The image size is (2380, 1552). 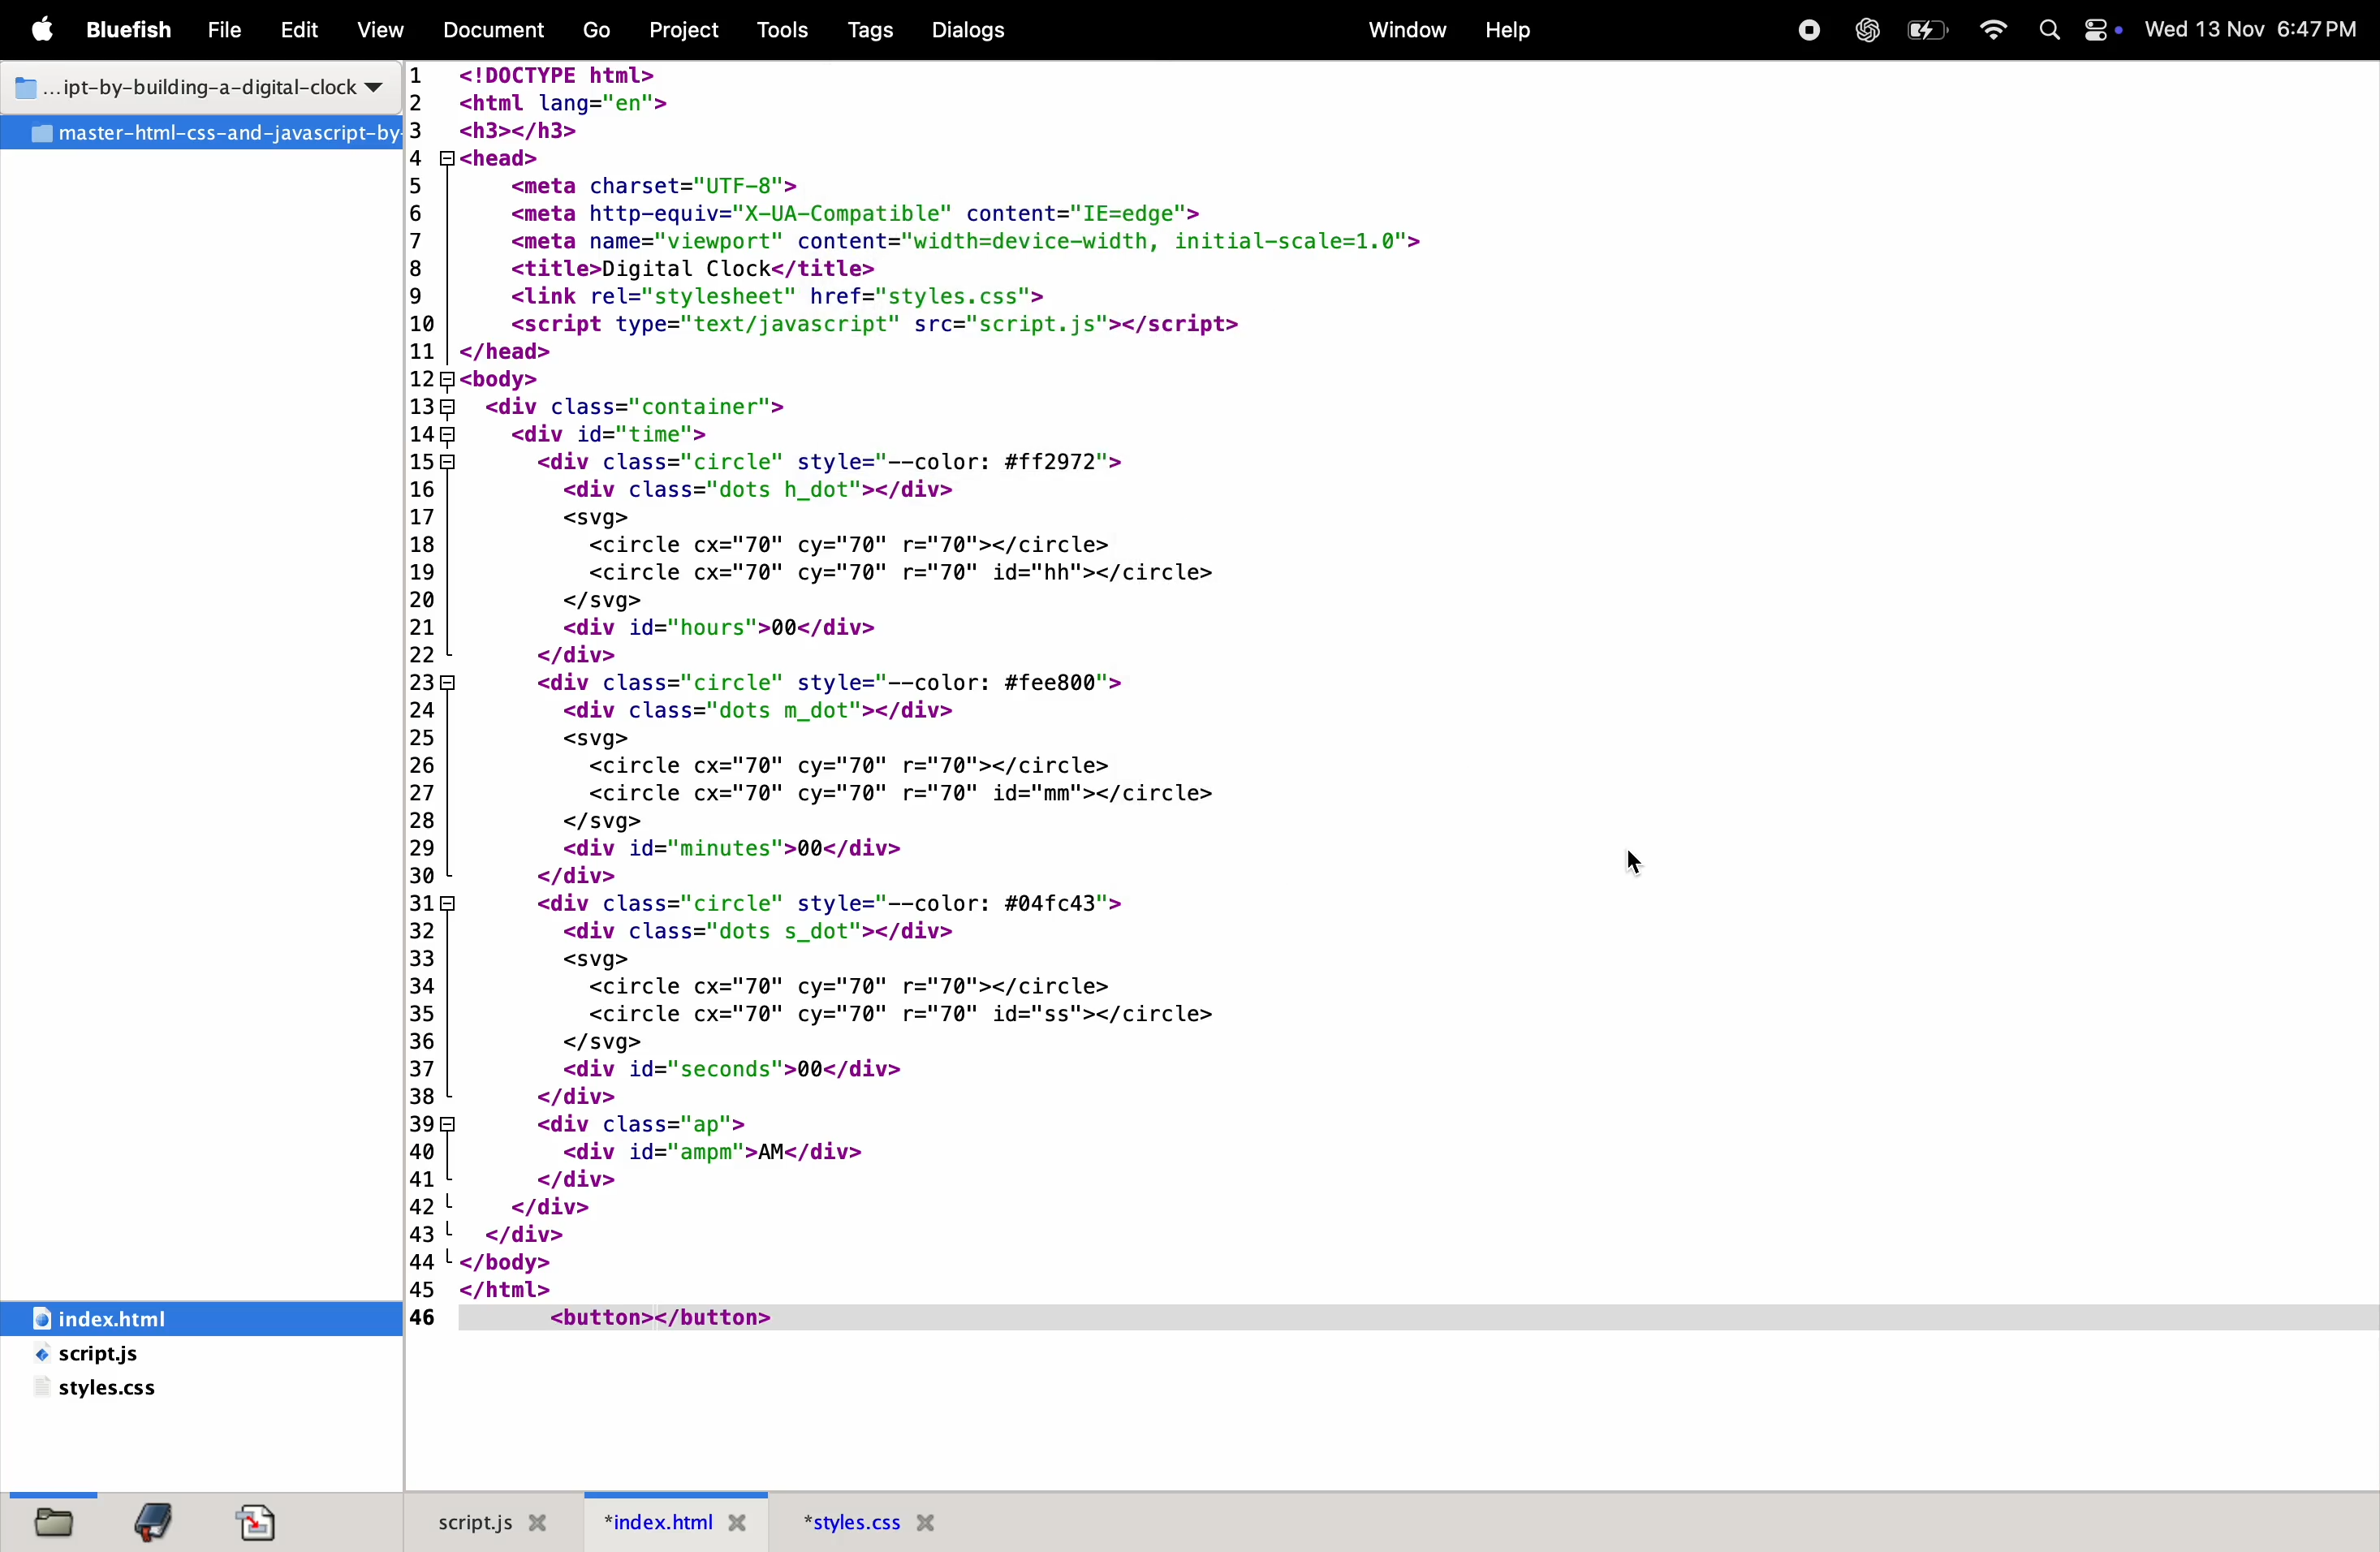 What do you see at coordinates (155, 1519) in the screenshot?
I see `bookmarks` at bounding box center [155, 1519].